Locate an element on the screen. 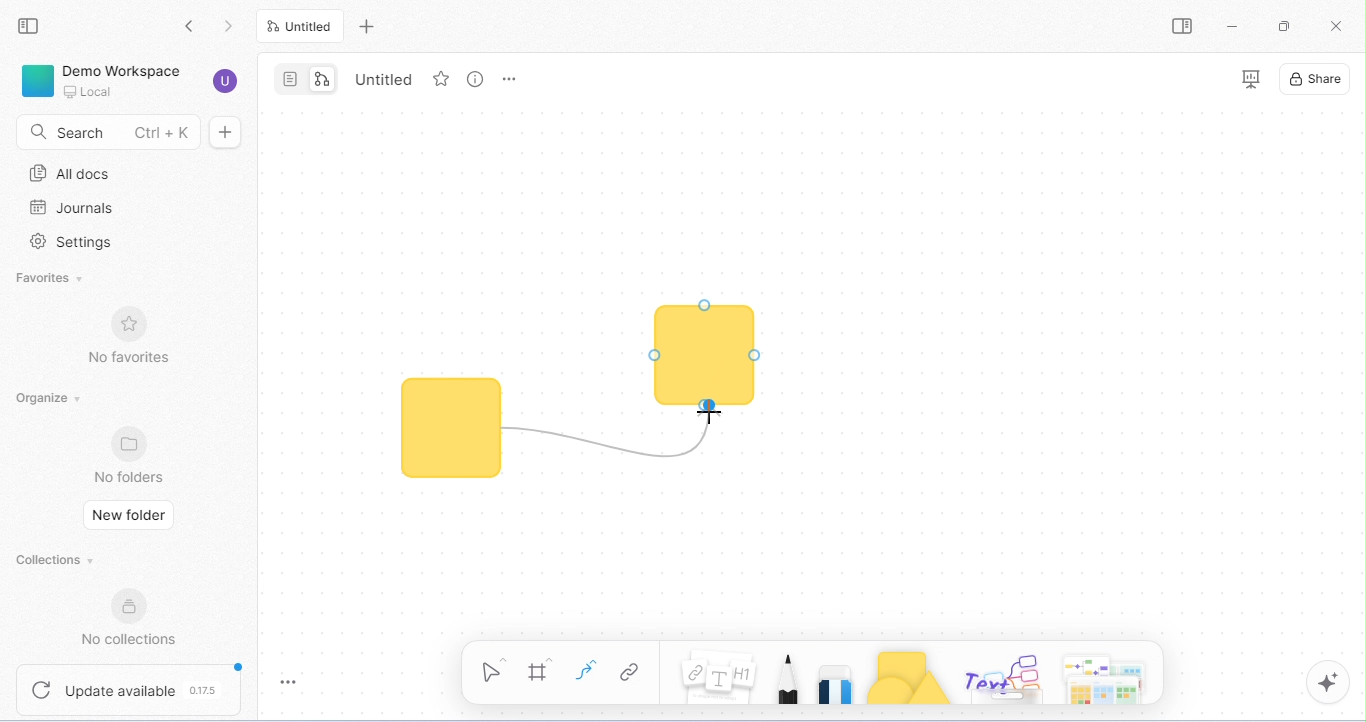  presentation is located at coordinates (1252, 80).